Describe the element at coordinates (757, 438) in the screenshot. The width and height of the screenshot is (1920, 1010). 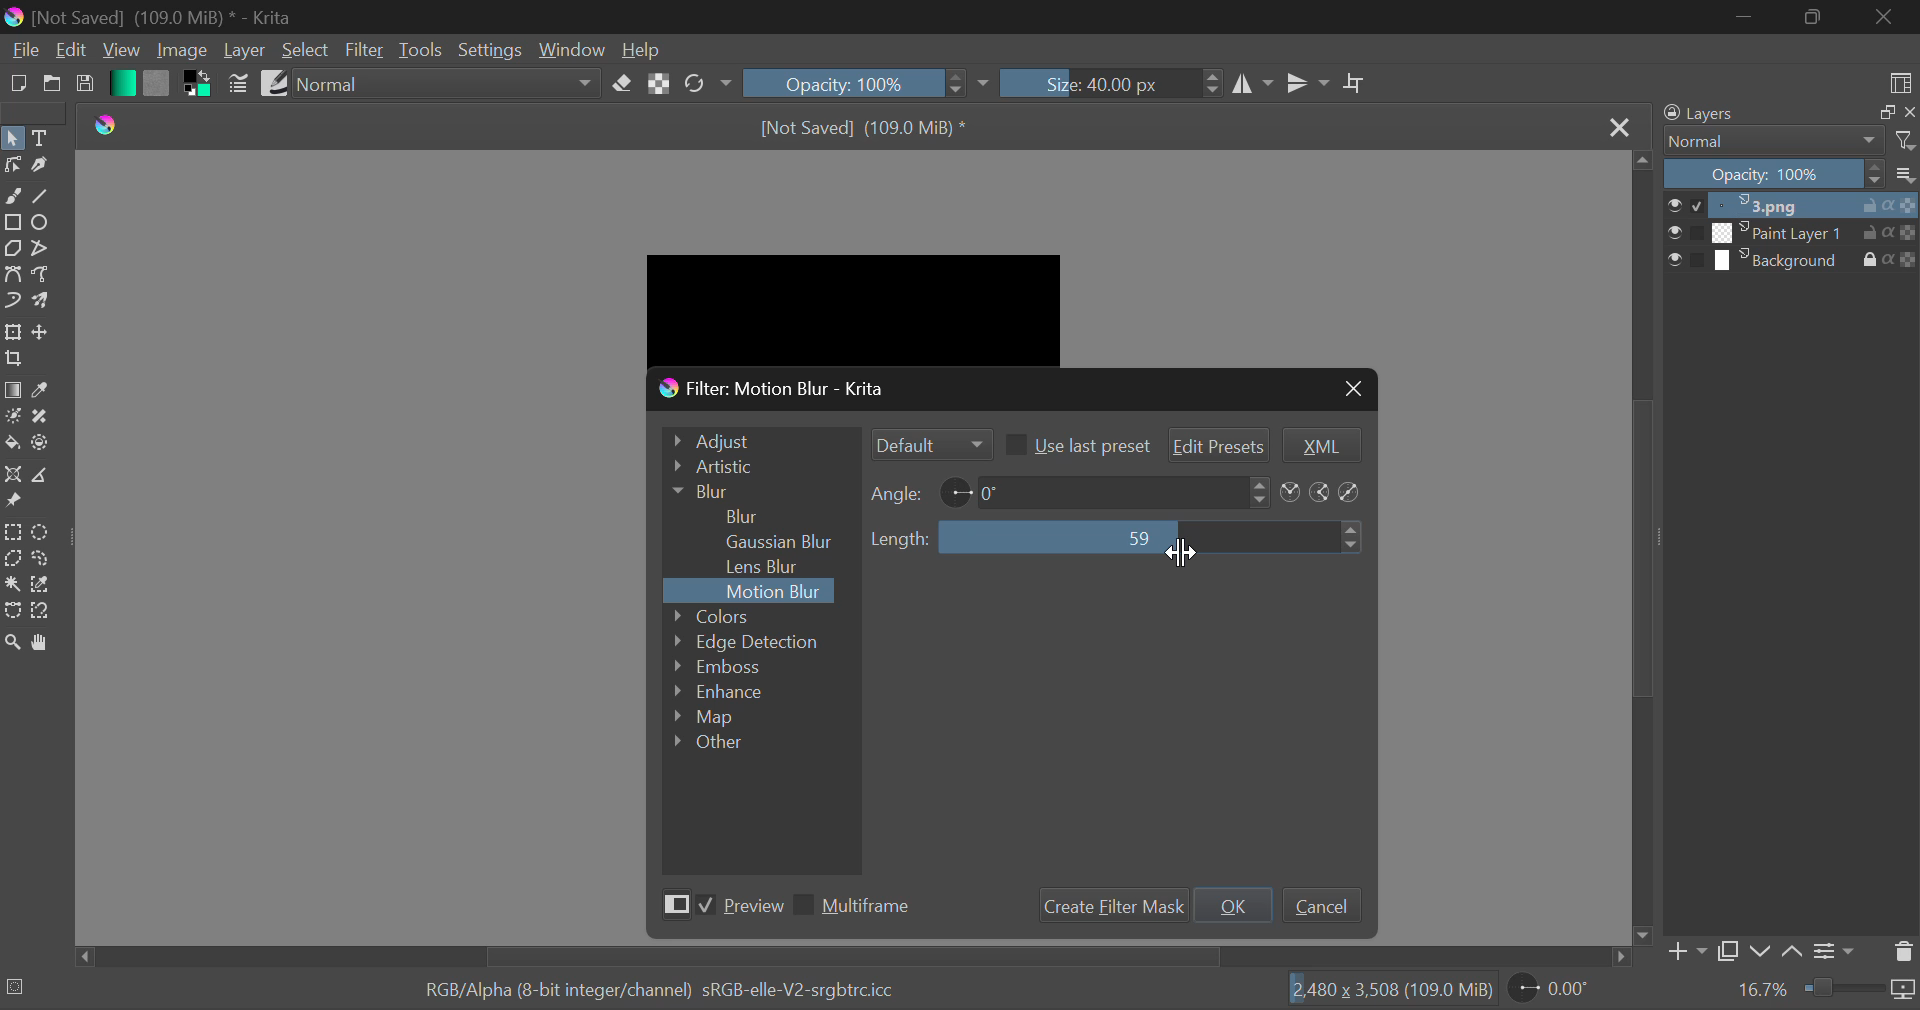
I see `Adjust` at that location.